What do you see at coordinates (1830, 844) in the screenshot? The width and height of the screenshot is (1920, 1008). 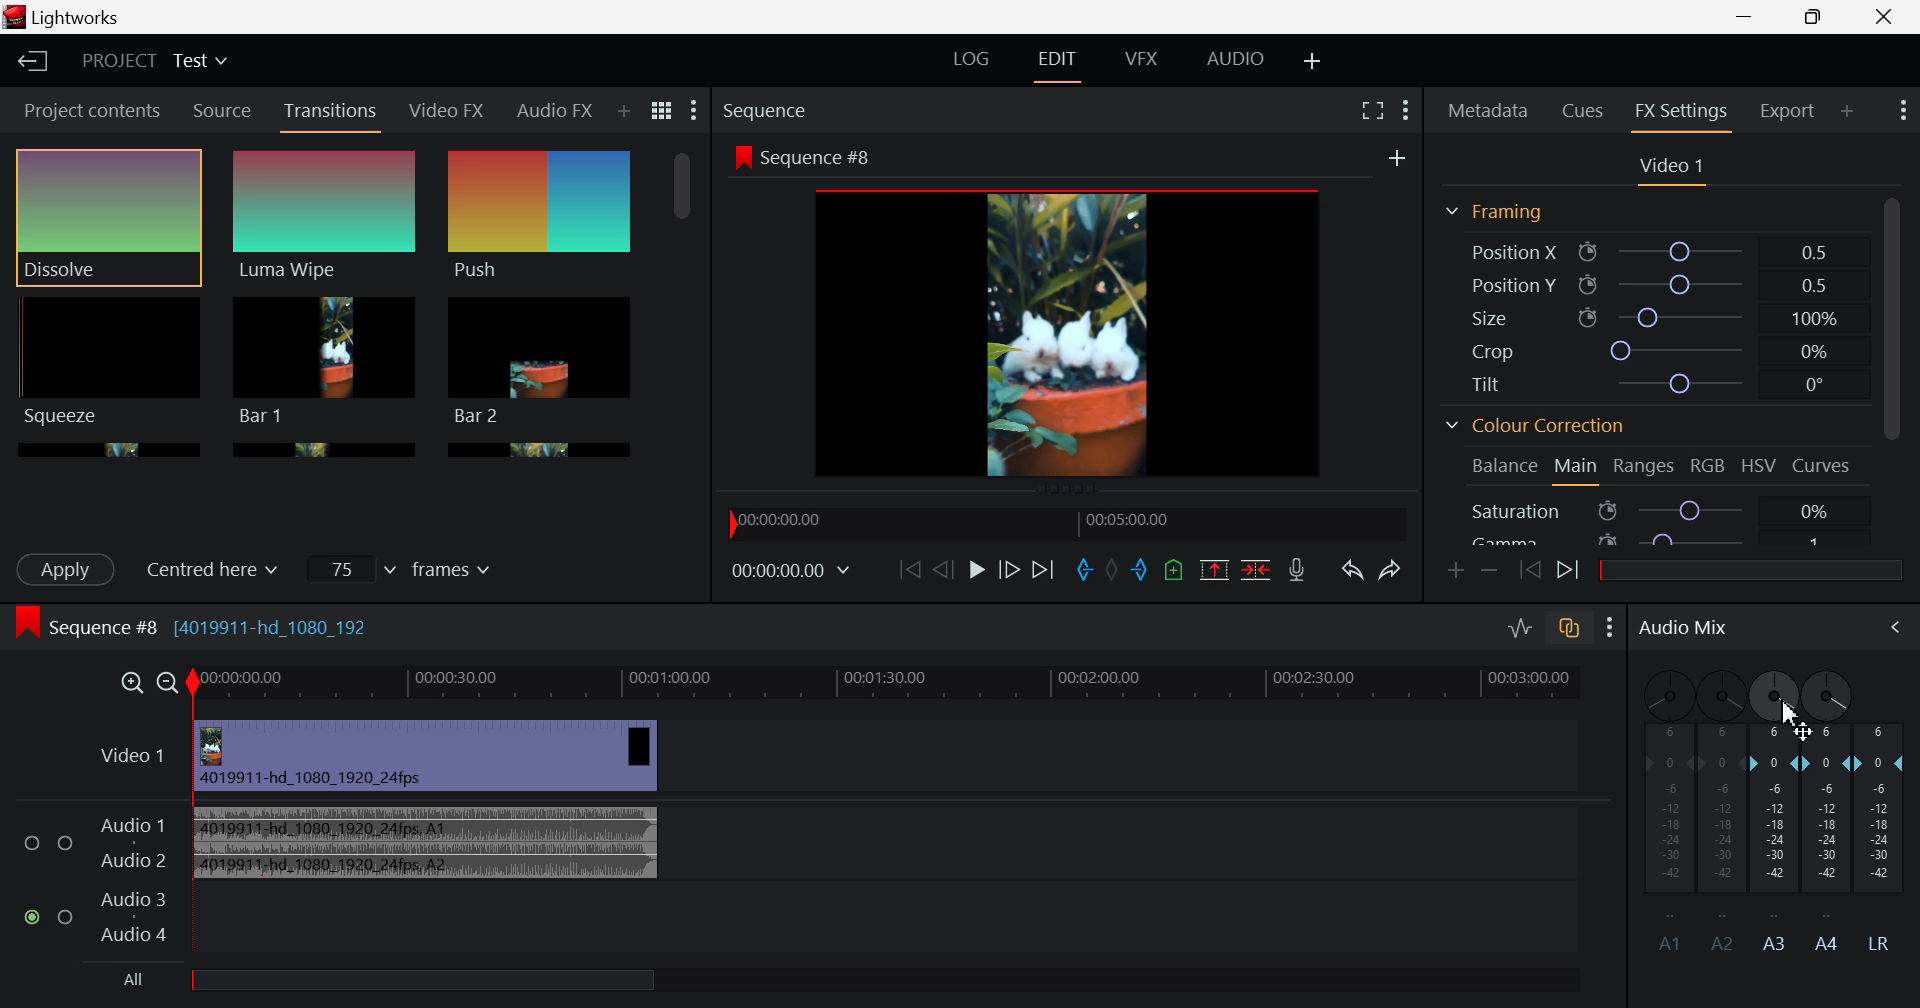 I see `A4 Channel Decibel Level` at bounding box center [1830, 844].